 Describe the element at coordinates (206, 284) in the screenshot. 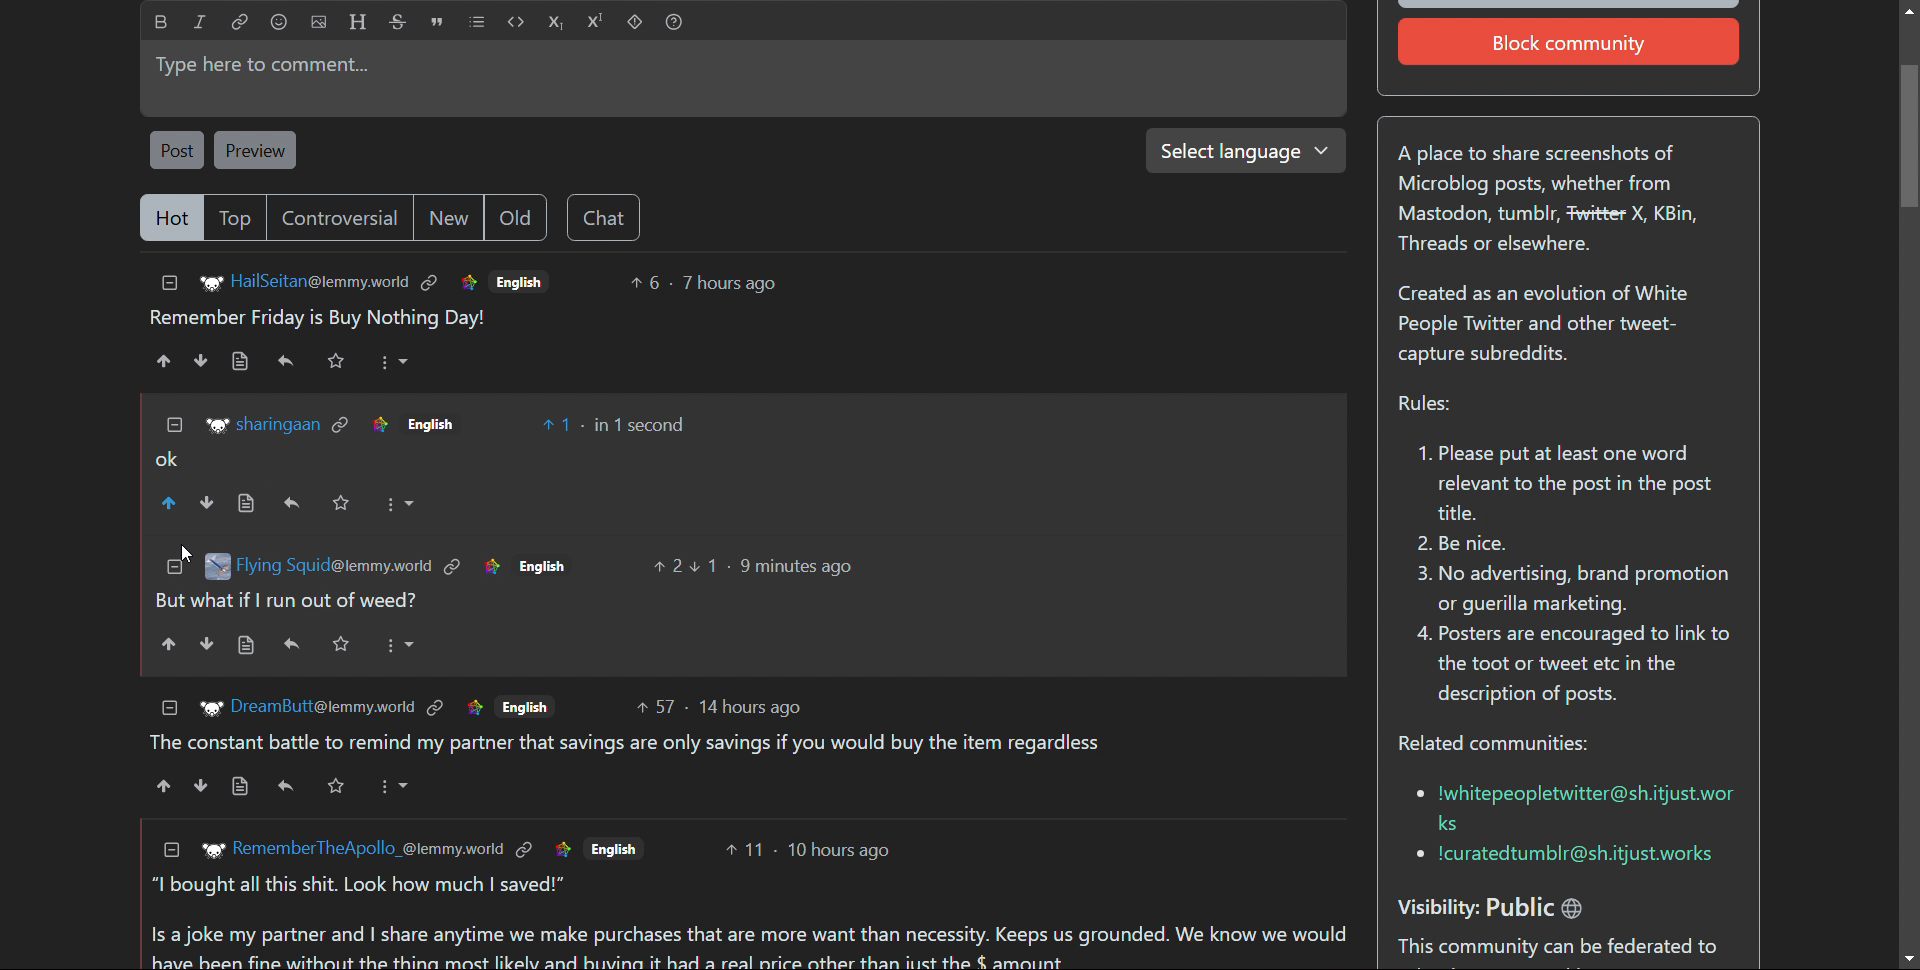

I see `image` at that location.